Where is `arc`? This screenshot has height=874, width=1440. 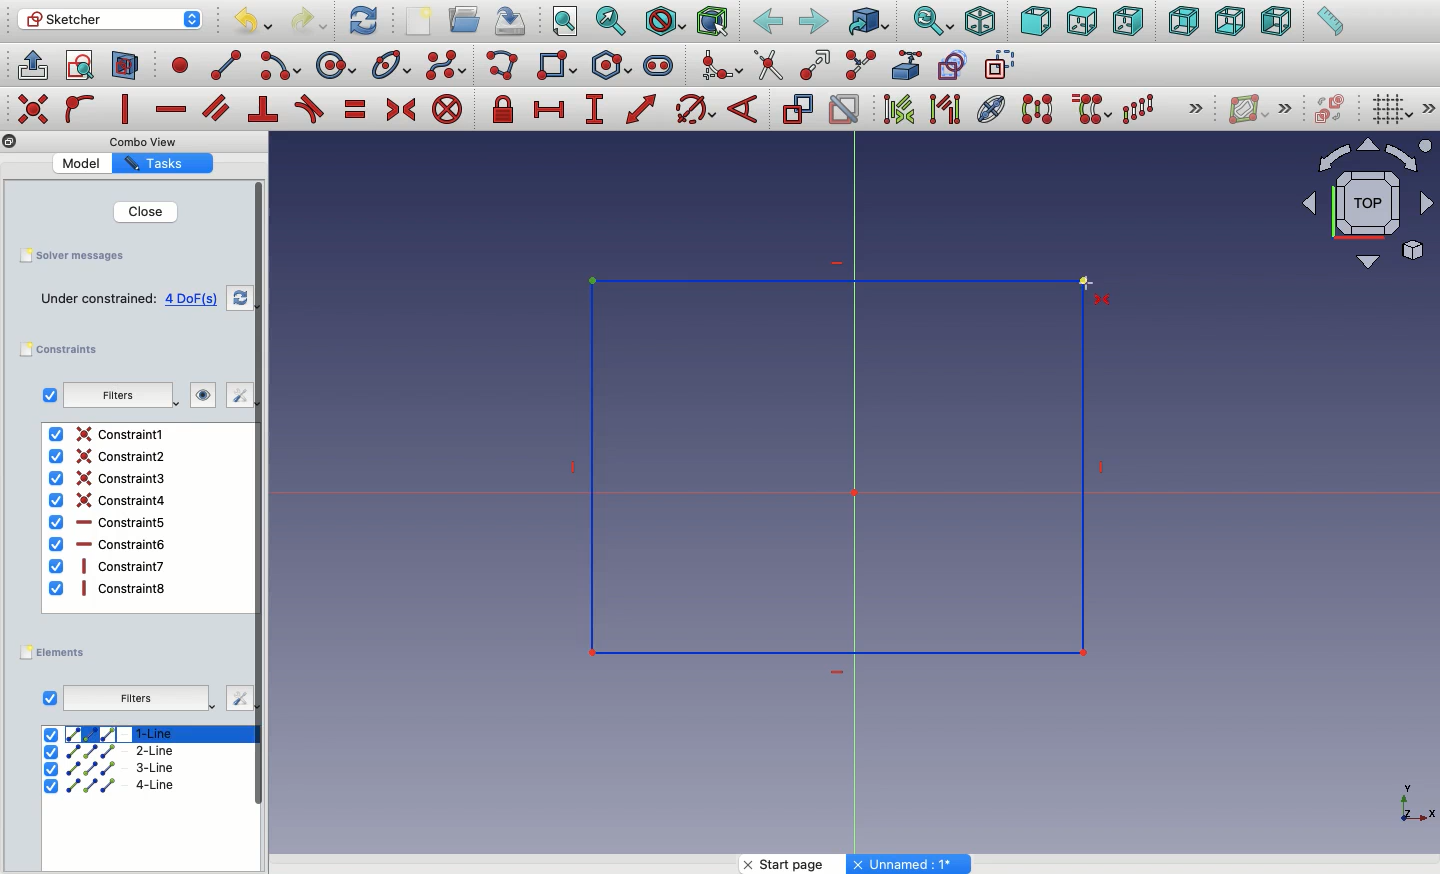
arc is located at coordinates (282, 66).